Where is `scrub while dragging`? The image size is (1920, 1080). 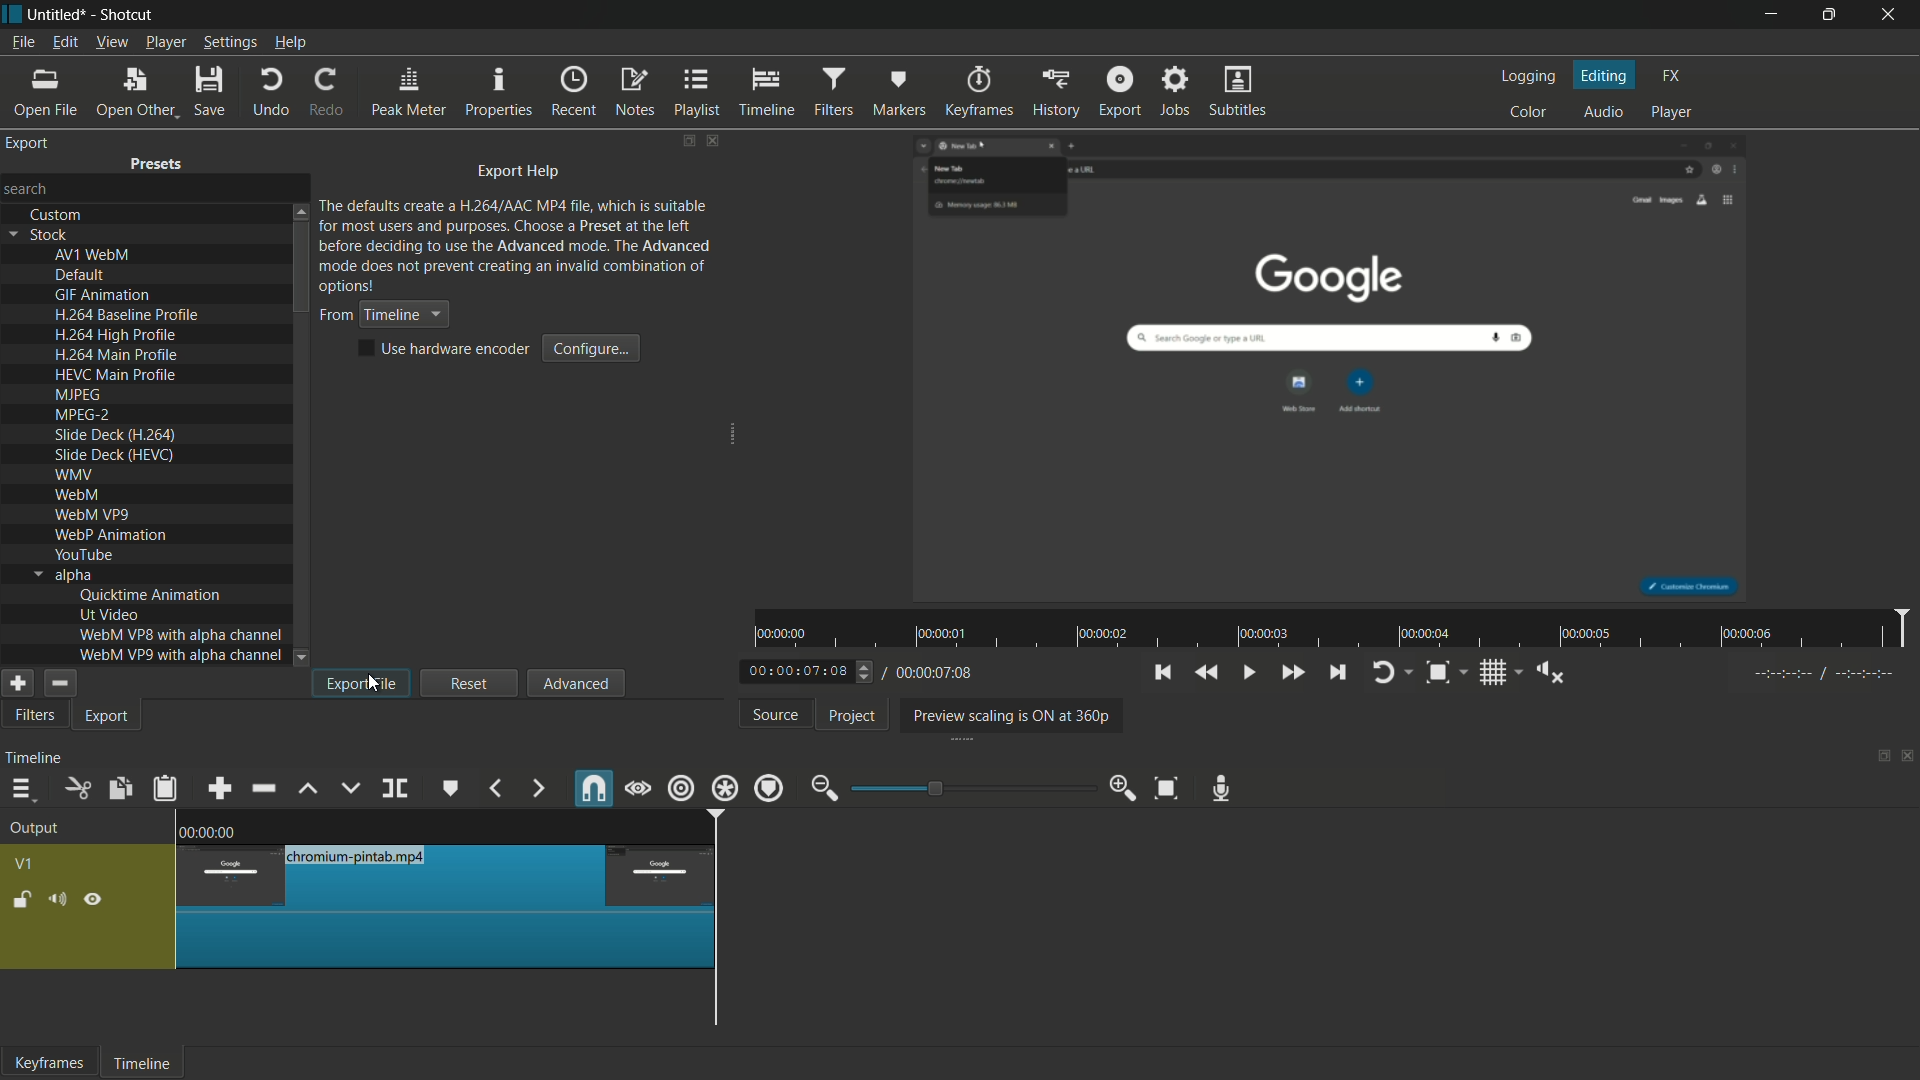 scrub while dragging is located at coordinates (639, 791).